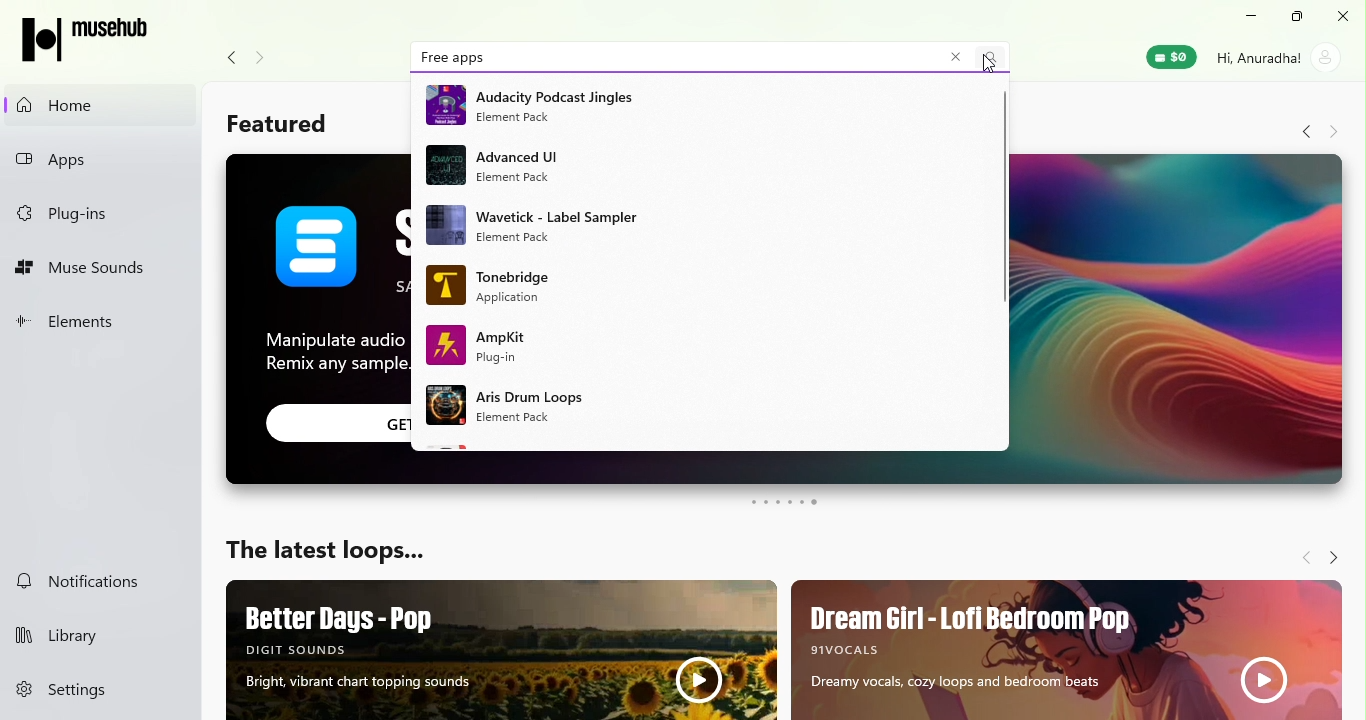  I want to click on Ad, so click(1064, 647).